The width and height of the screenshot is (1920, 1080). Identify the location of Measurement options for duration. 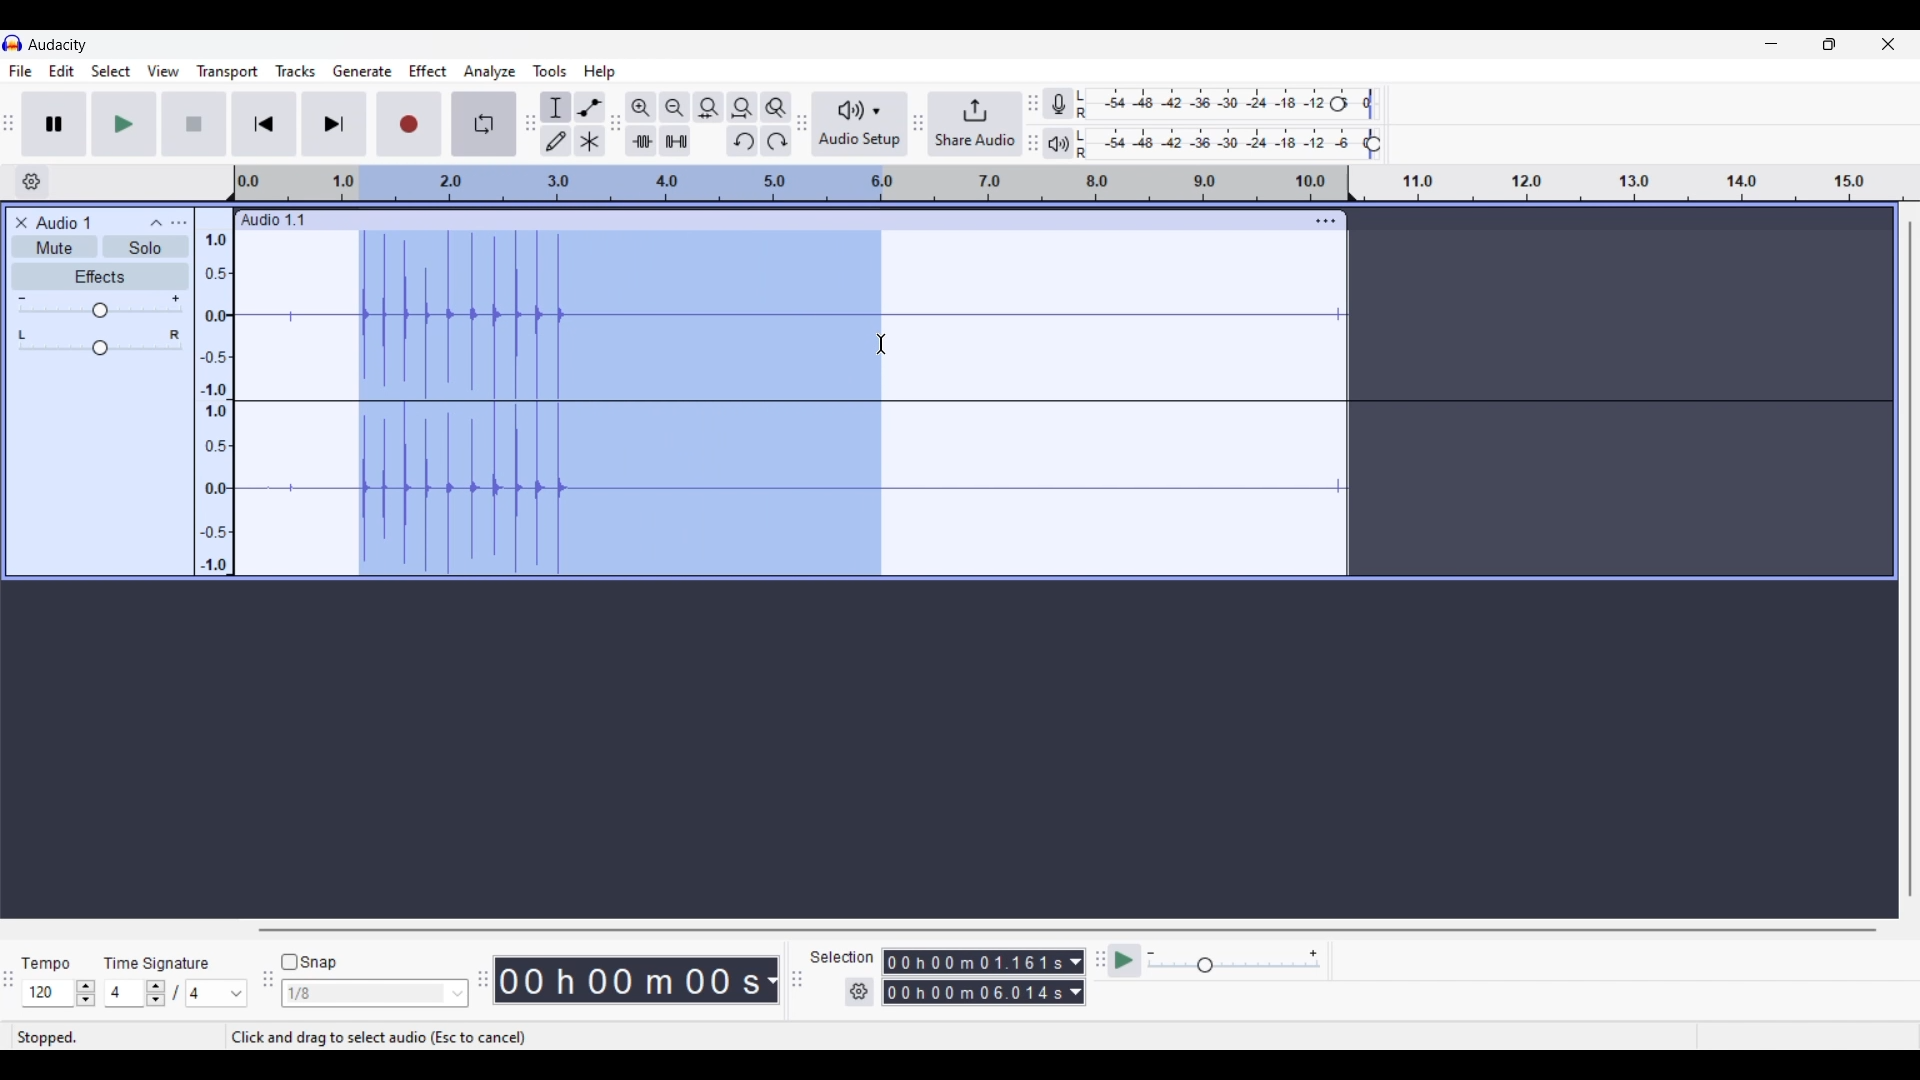
(770, 981).